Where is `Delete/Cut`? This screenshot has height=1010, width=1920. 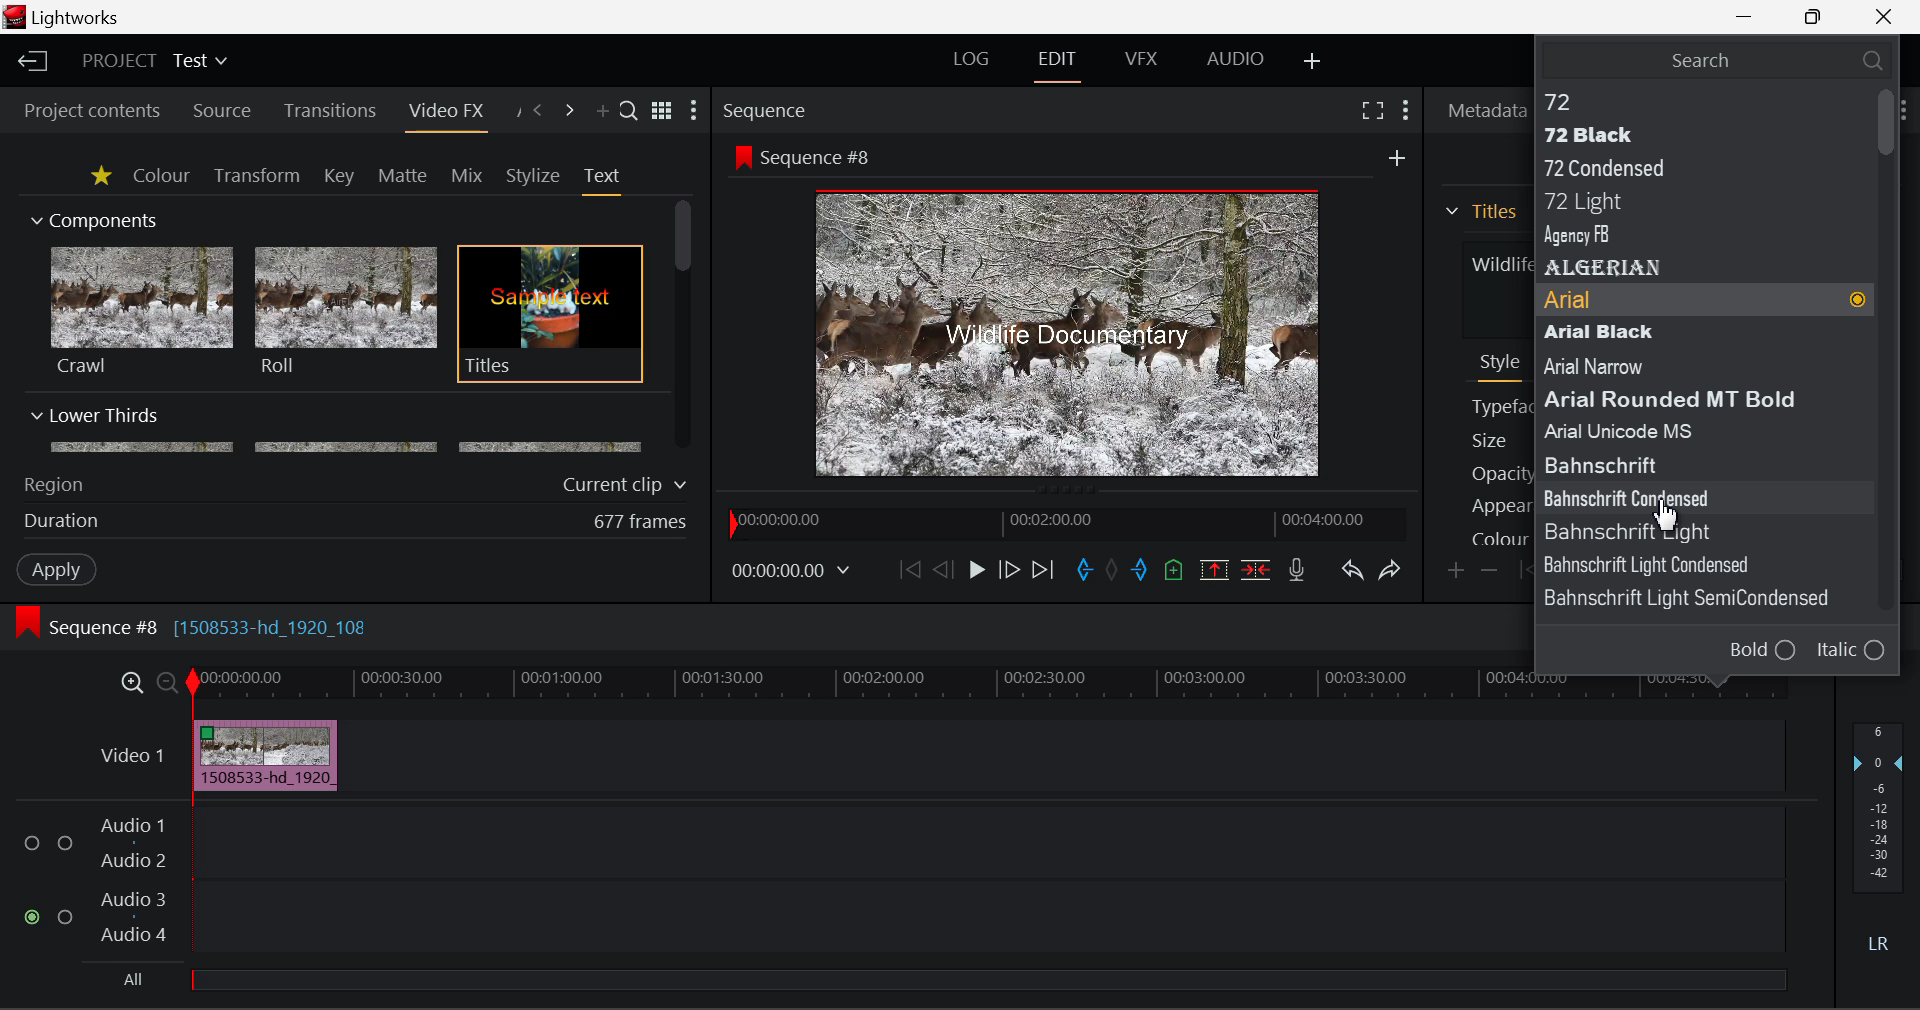 Delete/Cut is located at coordinates (1259, 569).